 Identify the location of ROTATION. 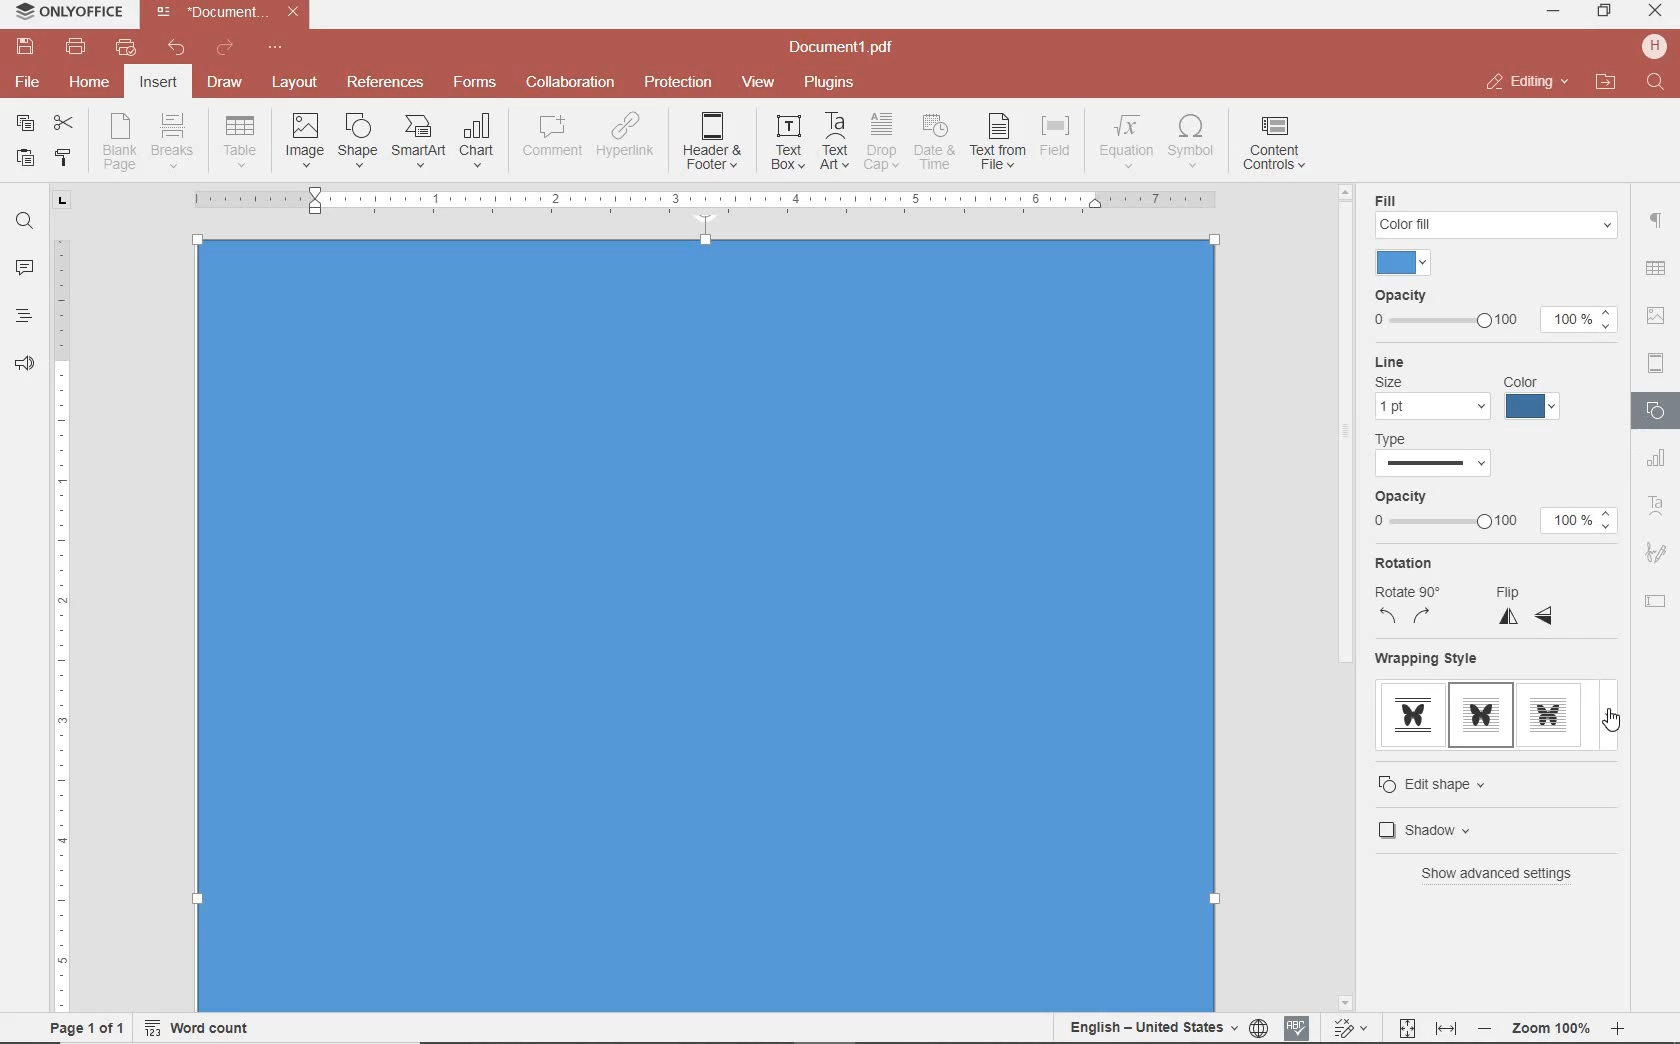
(1408, 594).